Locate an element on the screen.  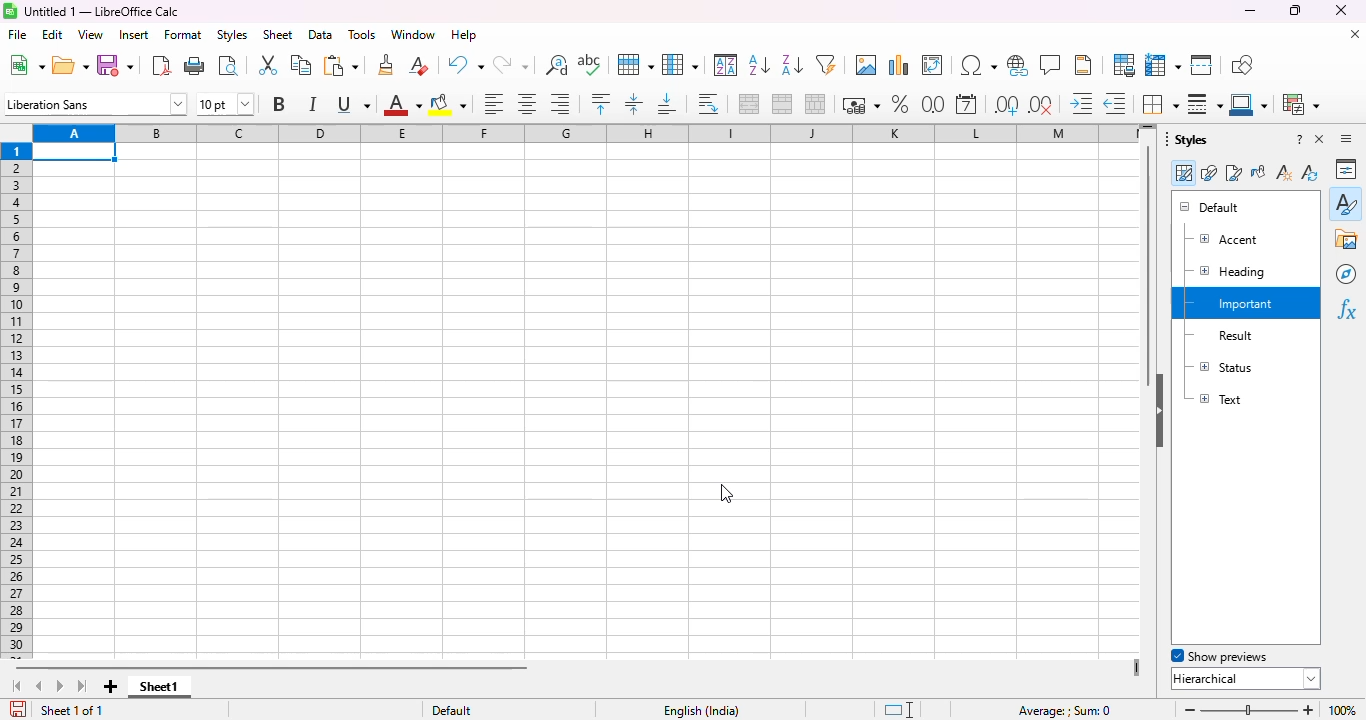
insert or edit pivot table is located at coordinates (933, 65).